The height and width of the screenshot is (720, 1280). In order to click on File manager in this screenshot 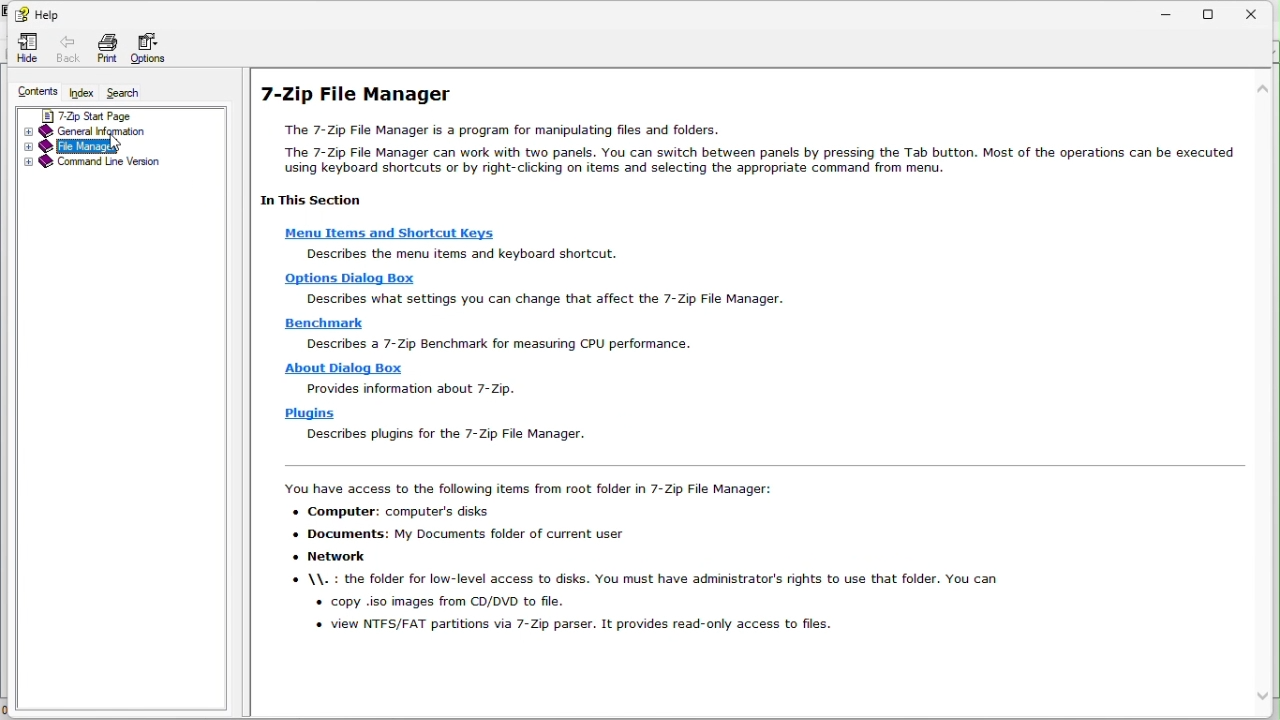, I will do `click(118, 144)`.